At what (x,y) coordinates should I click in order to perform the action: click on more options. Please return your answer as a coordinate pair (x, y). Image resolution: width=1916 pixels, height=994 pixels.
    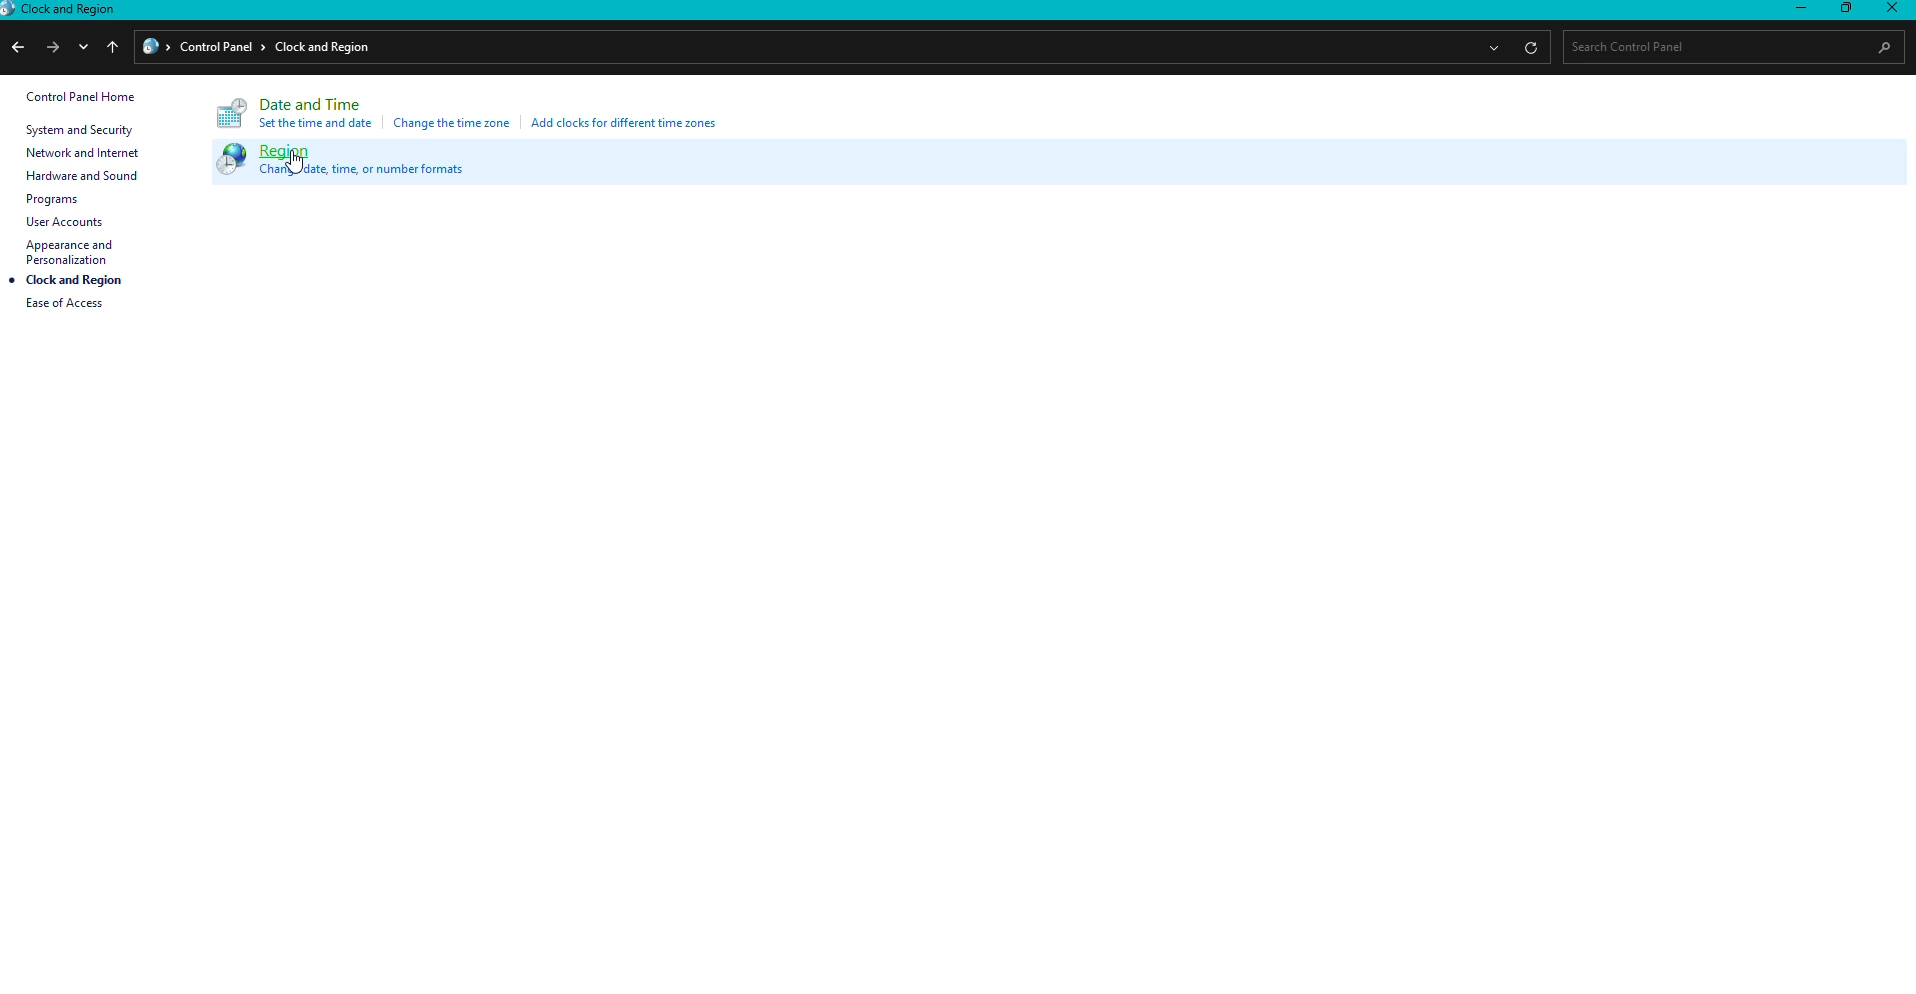
    Looking at the image, I should click on (1491, 49).